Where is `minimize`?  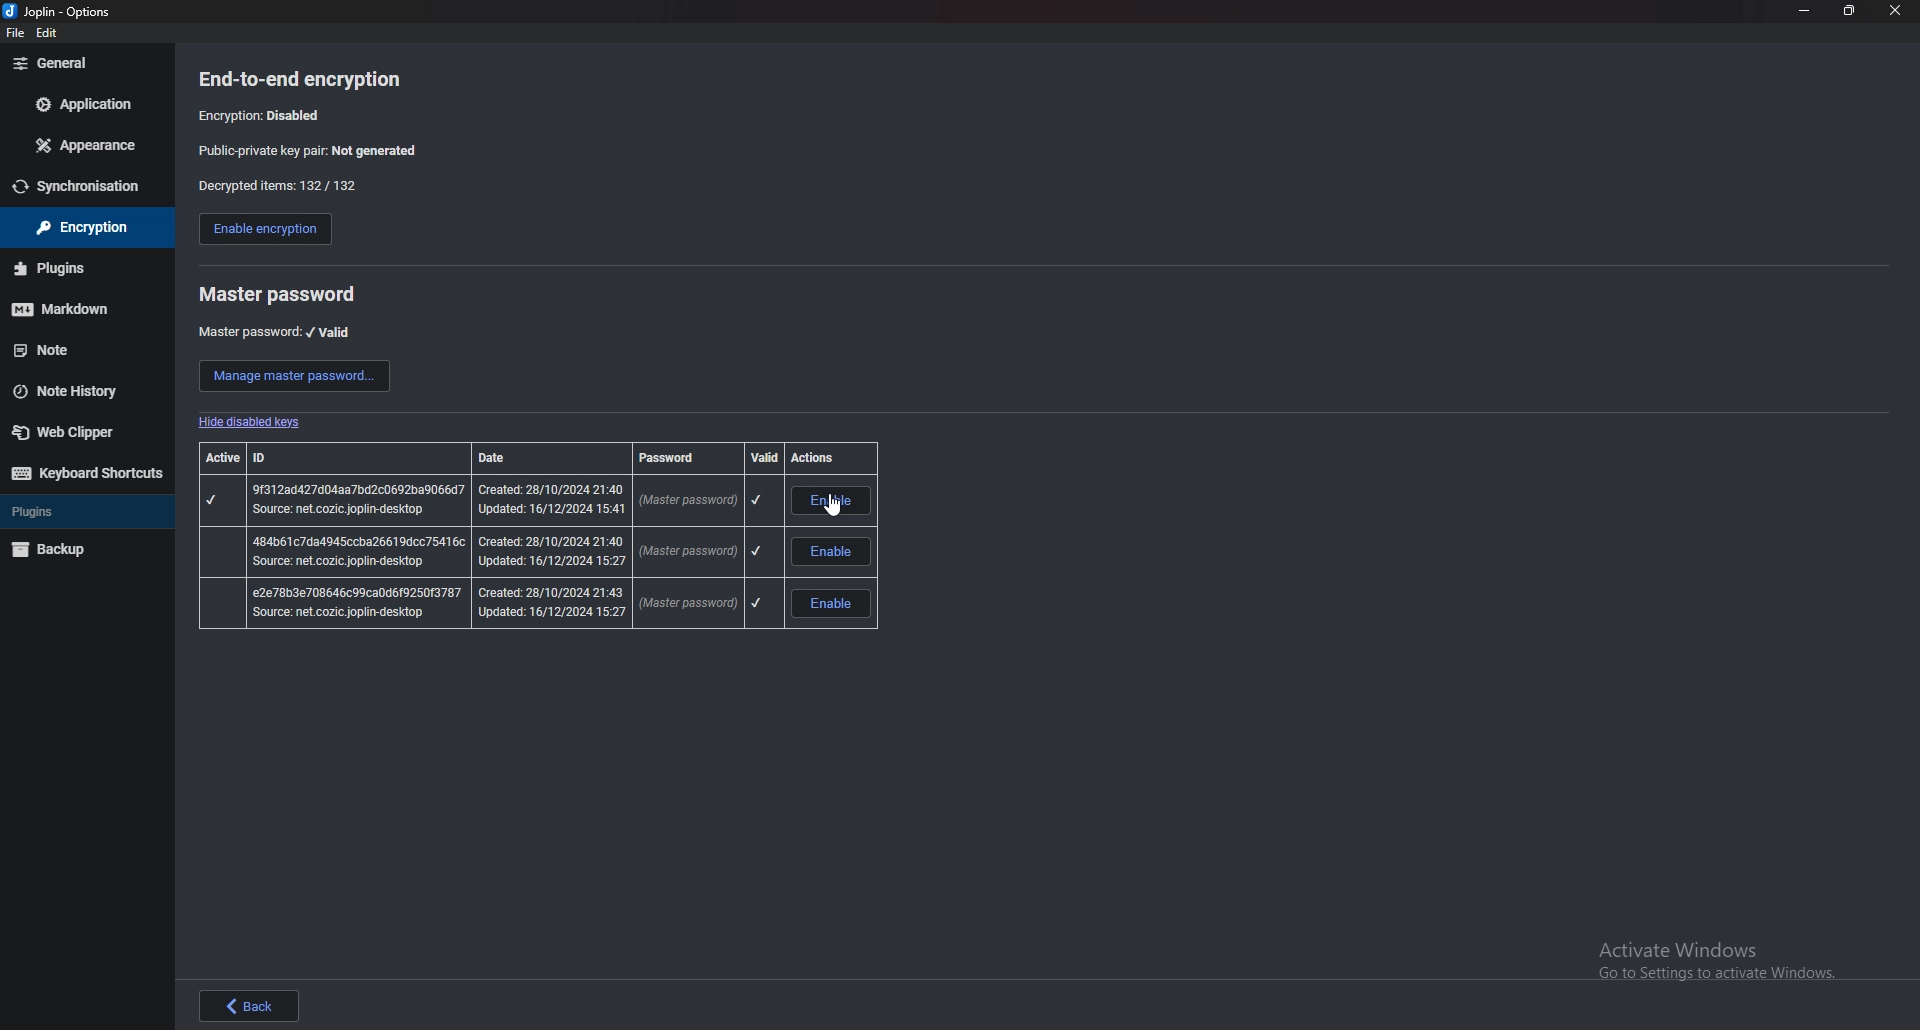 minimize is located at coordinates (1806, 11).